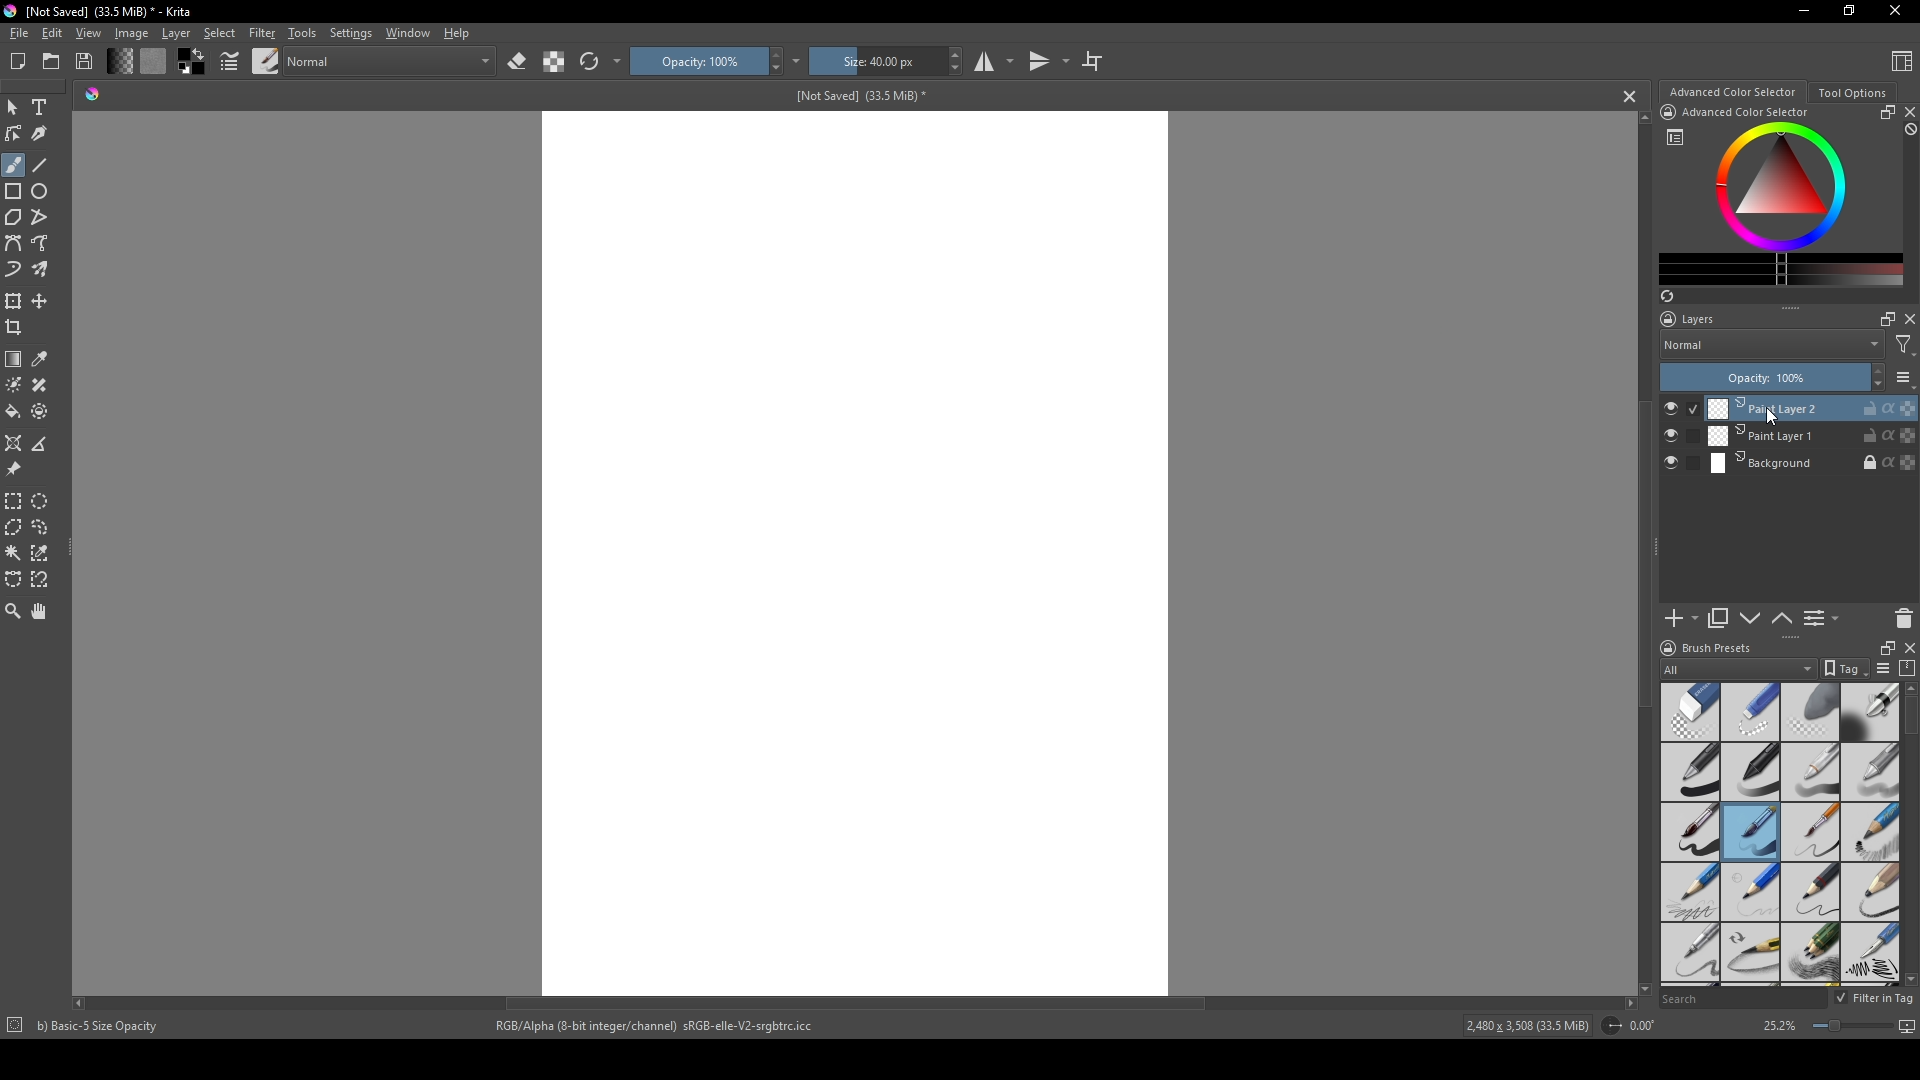  I want to click on change shade, so click(119, 61).